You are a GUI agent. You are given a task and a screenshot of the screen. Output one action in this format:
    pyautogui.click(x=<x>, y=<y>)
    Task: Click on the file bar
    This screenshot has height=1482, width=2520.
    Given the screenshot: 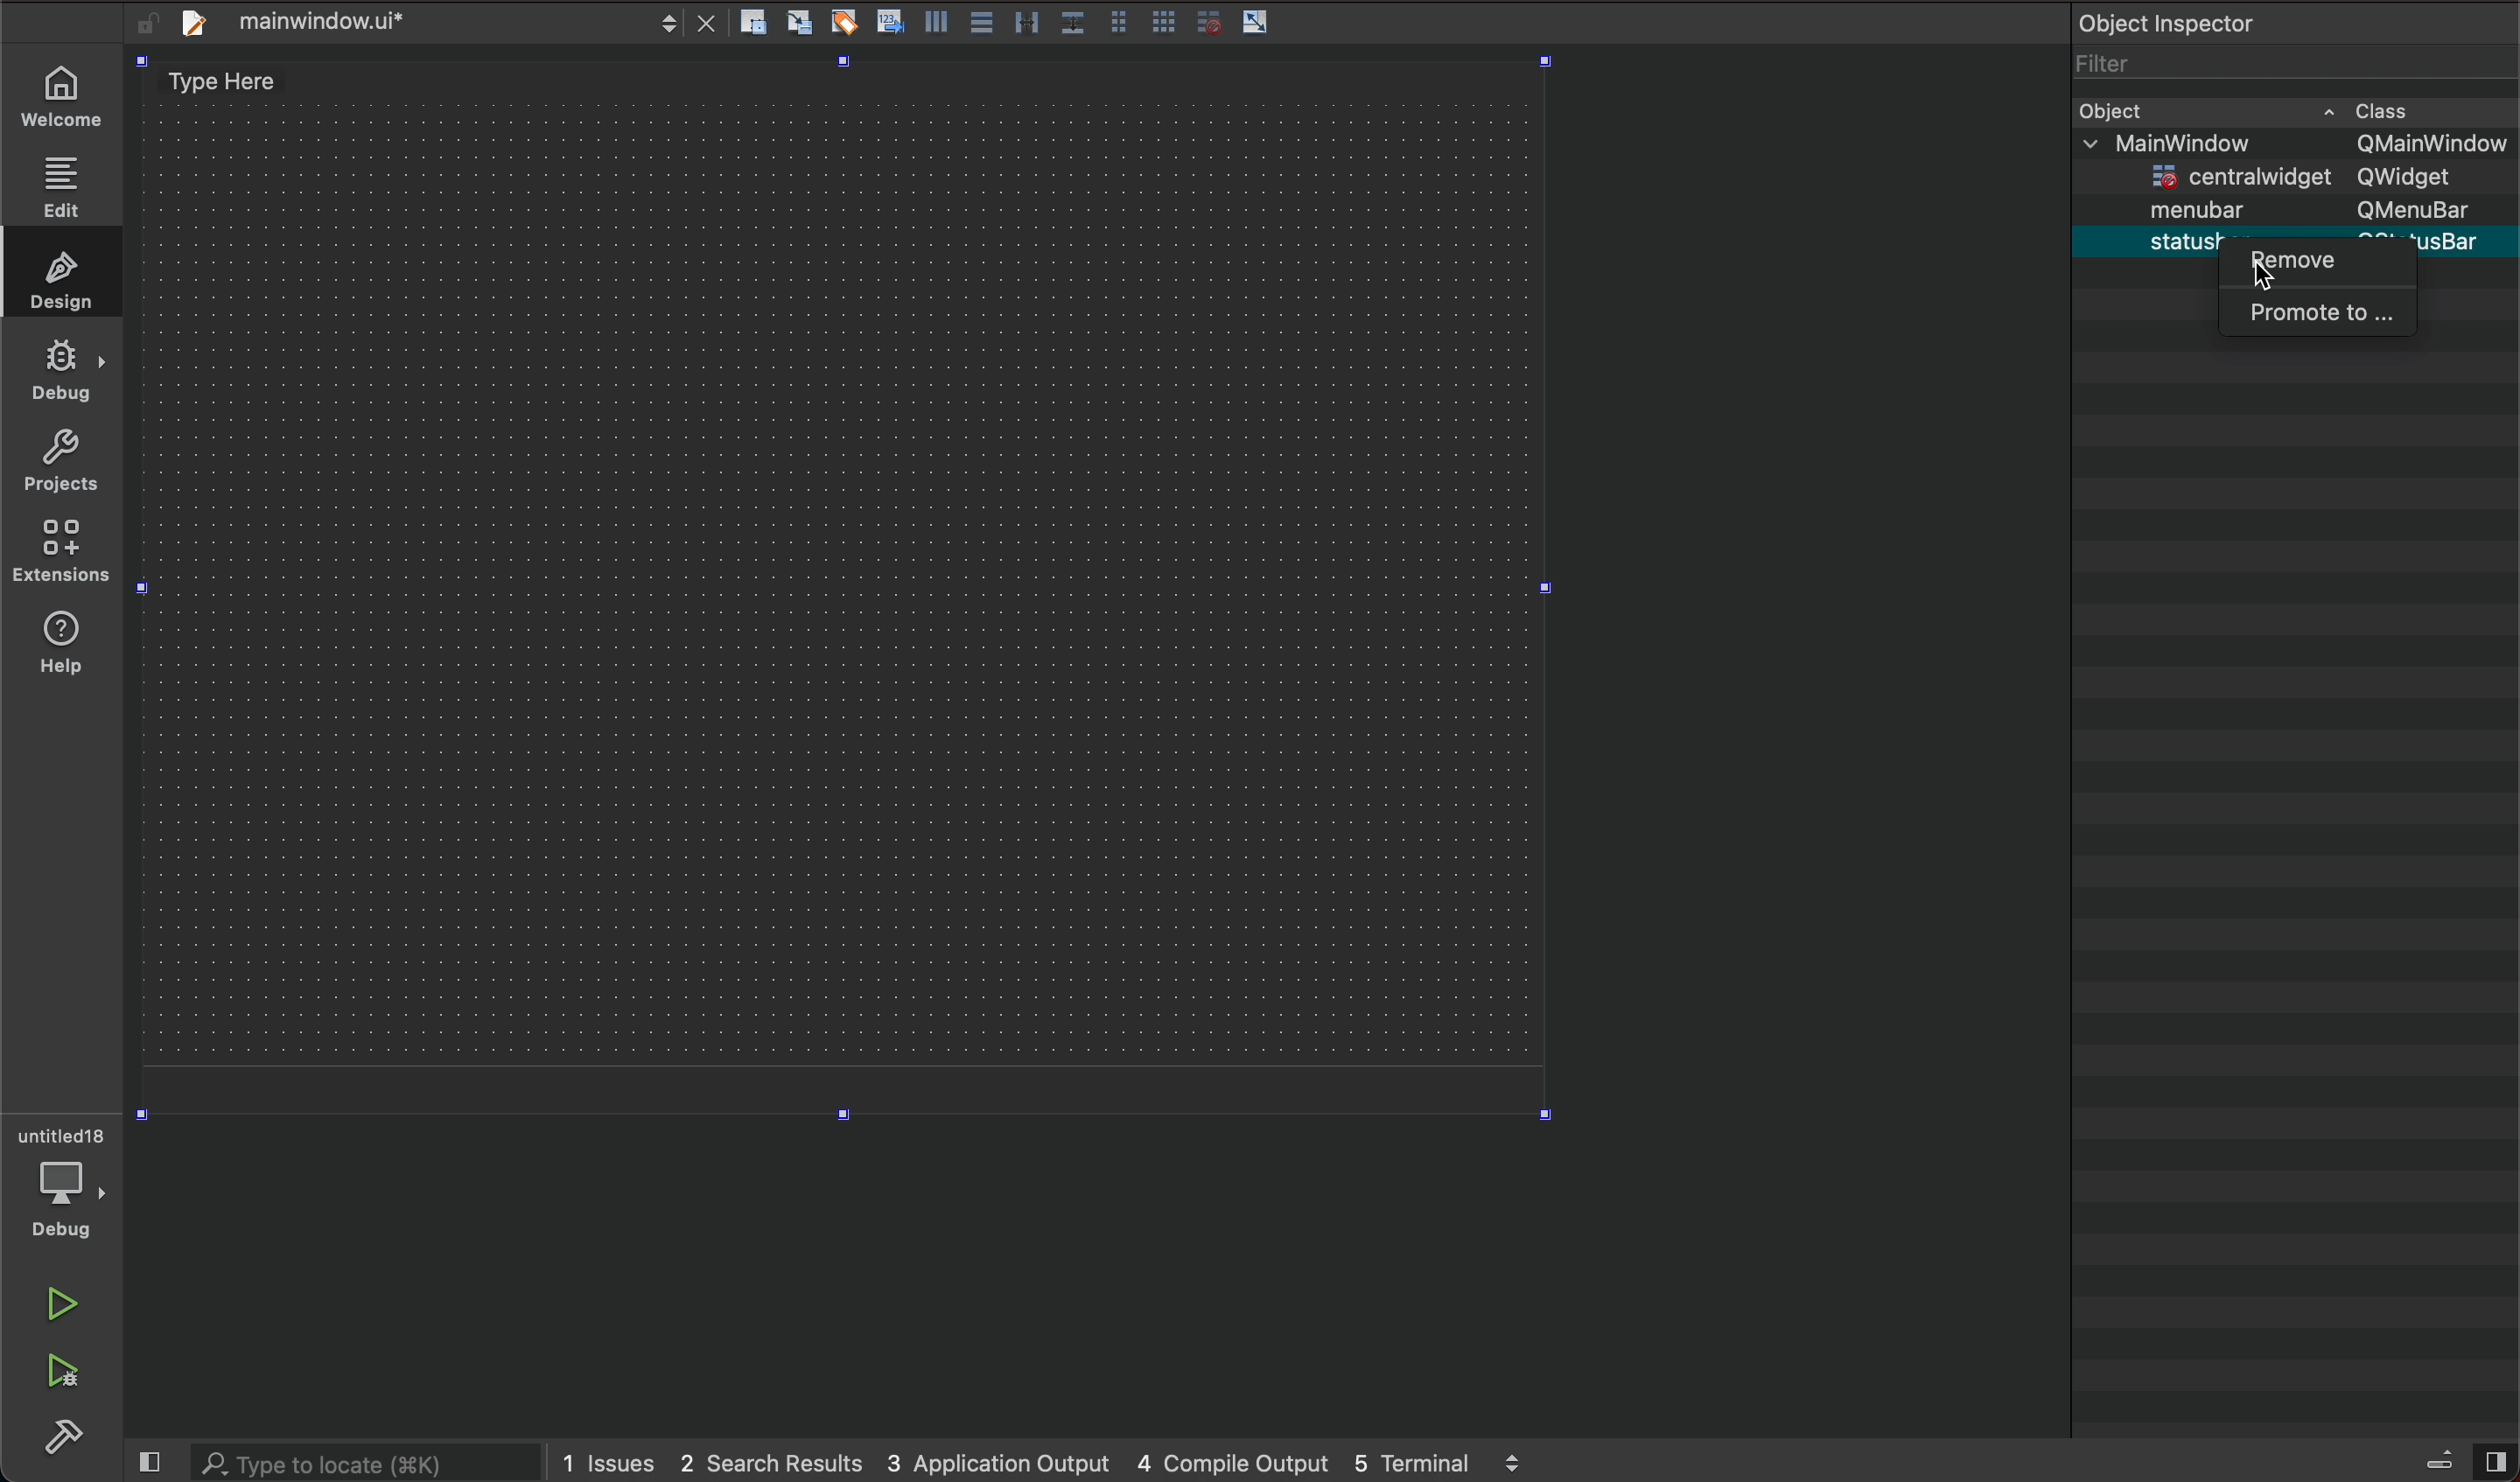 What is the action you would take?
    pyautogui.click(x=341, y=24)
    